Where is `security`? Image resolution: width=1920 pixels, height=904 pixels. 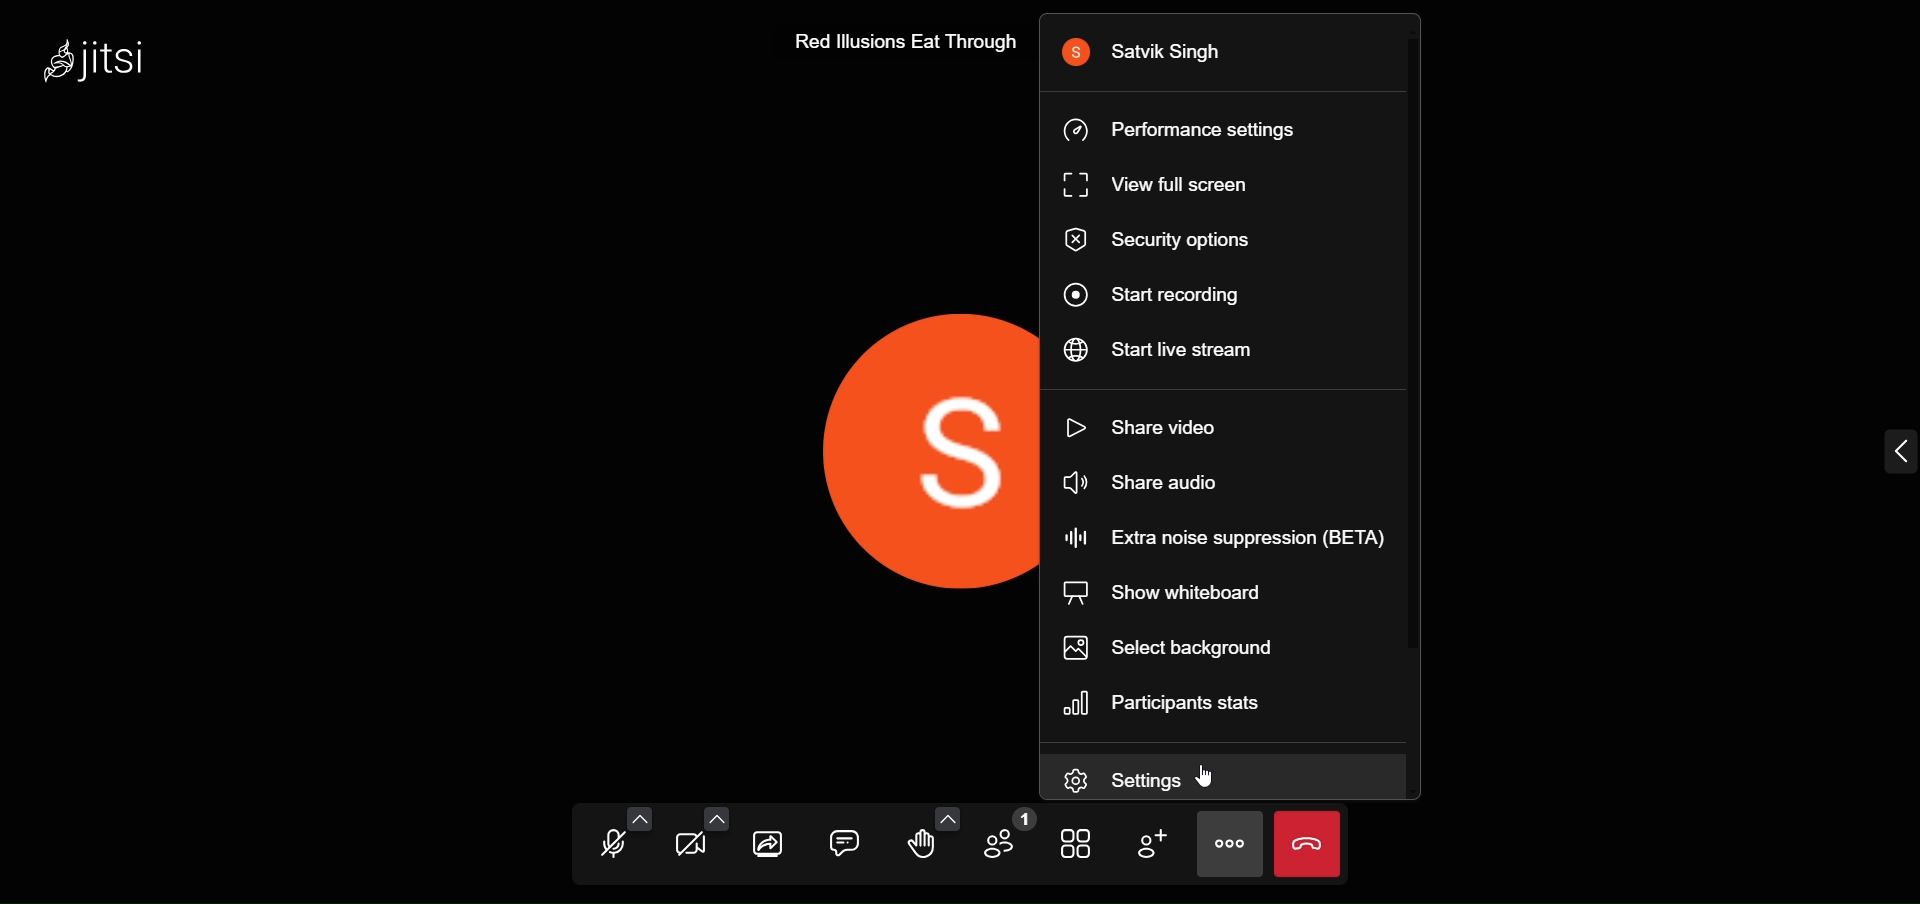 security is located at coordinates (1160, 241).